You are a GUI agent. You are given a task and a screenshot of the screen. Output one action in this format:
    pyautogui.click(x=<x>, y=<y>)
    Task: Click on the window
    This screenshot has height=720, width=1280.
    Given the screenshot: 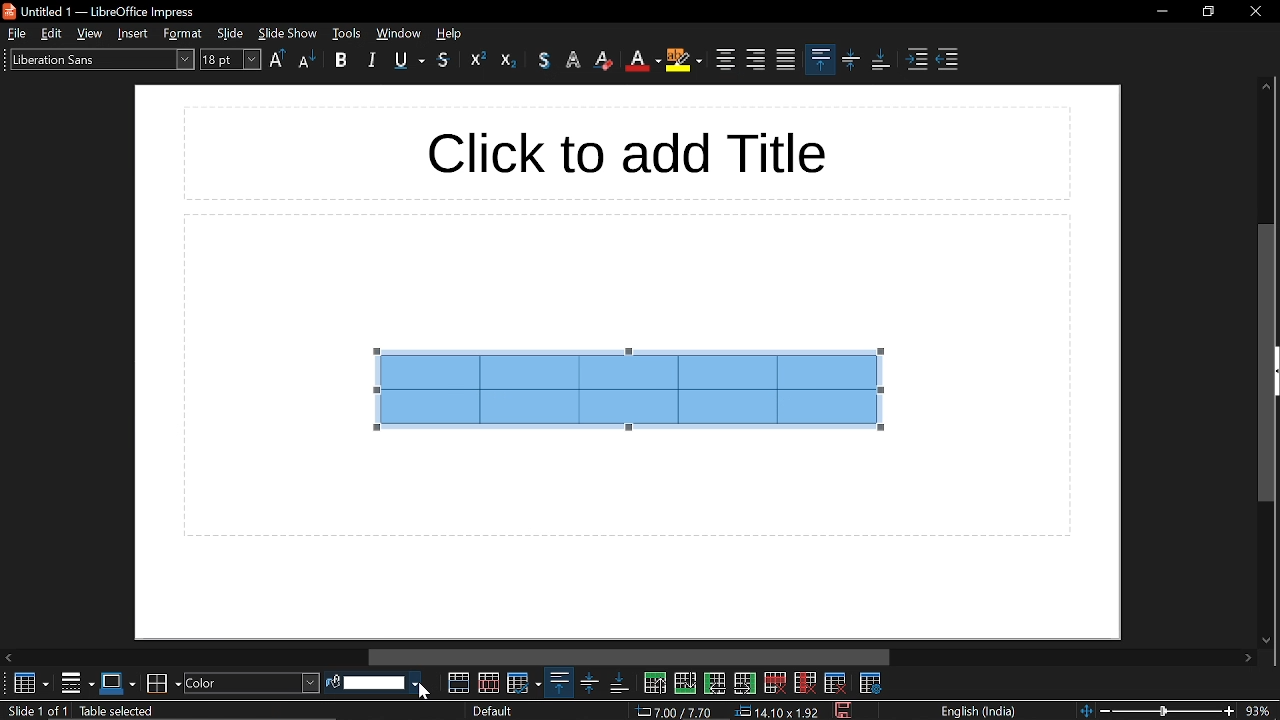 What is the action you would take?
    pyautogui.click(x=398, y=34)
    